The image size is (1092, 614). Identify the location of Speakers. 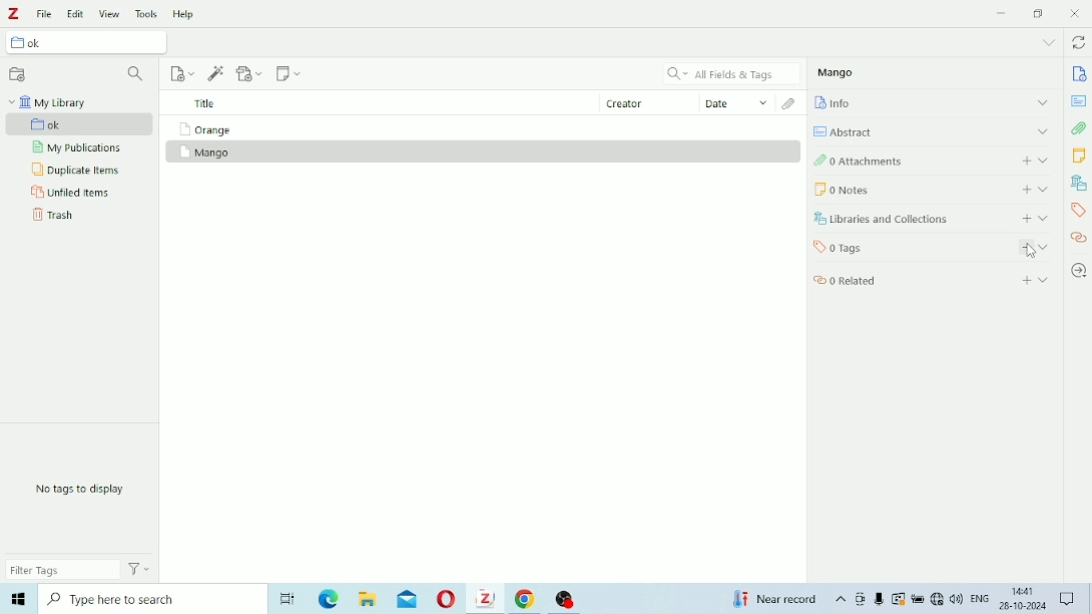
(957, 599).